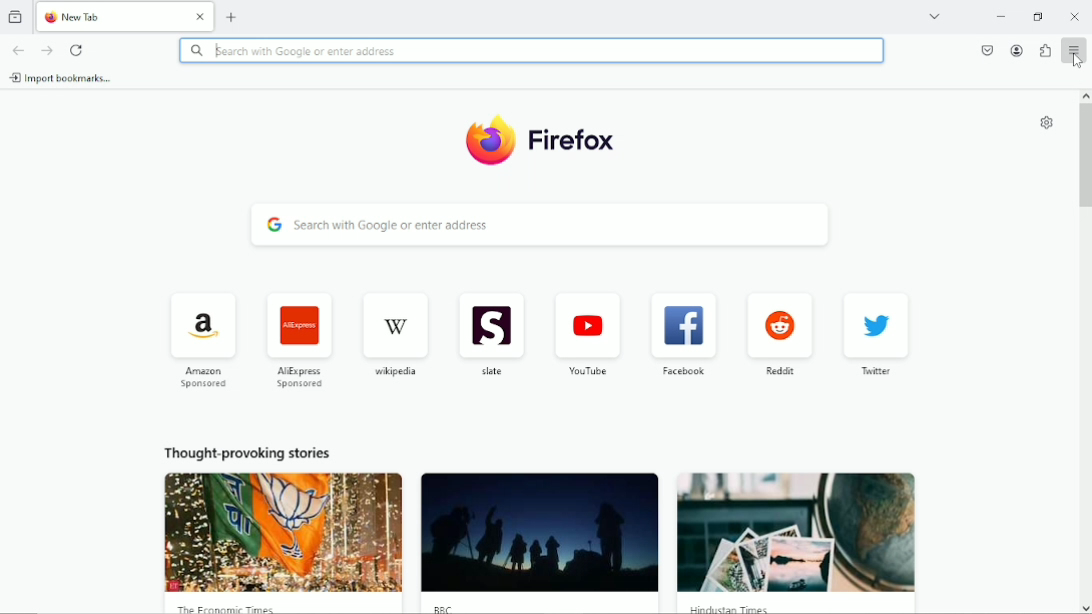  Describe the element at coordinates (1077, 61) in the screenshot. I see `Cursor` at that location.